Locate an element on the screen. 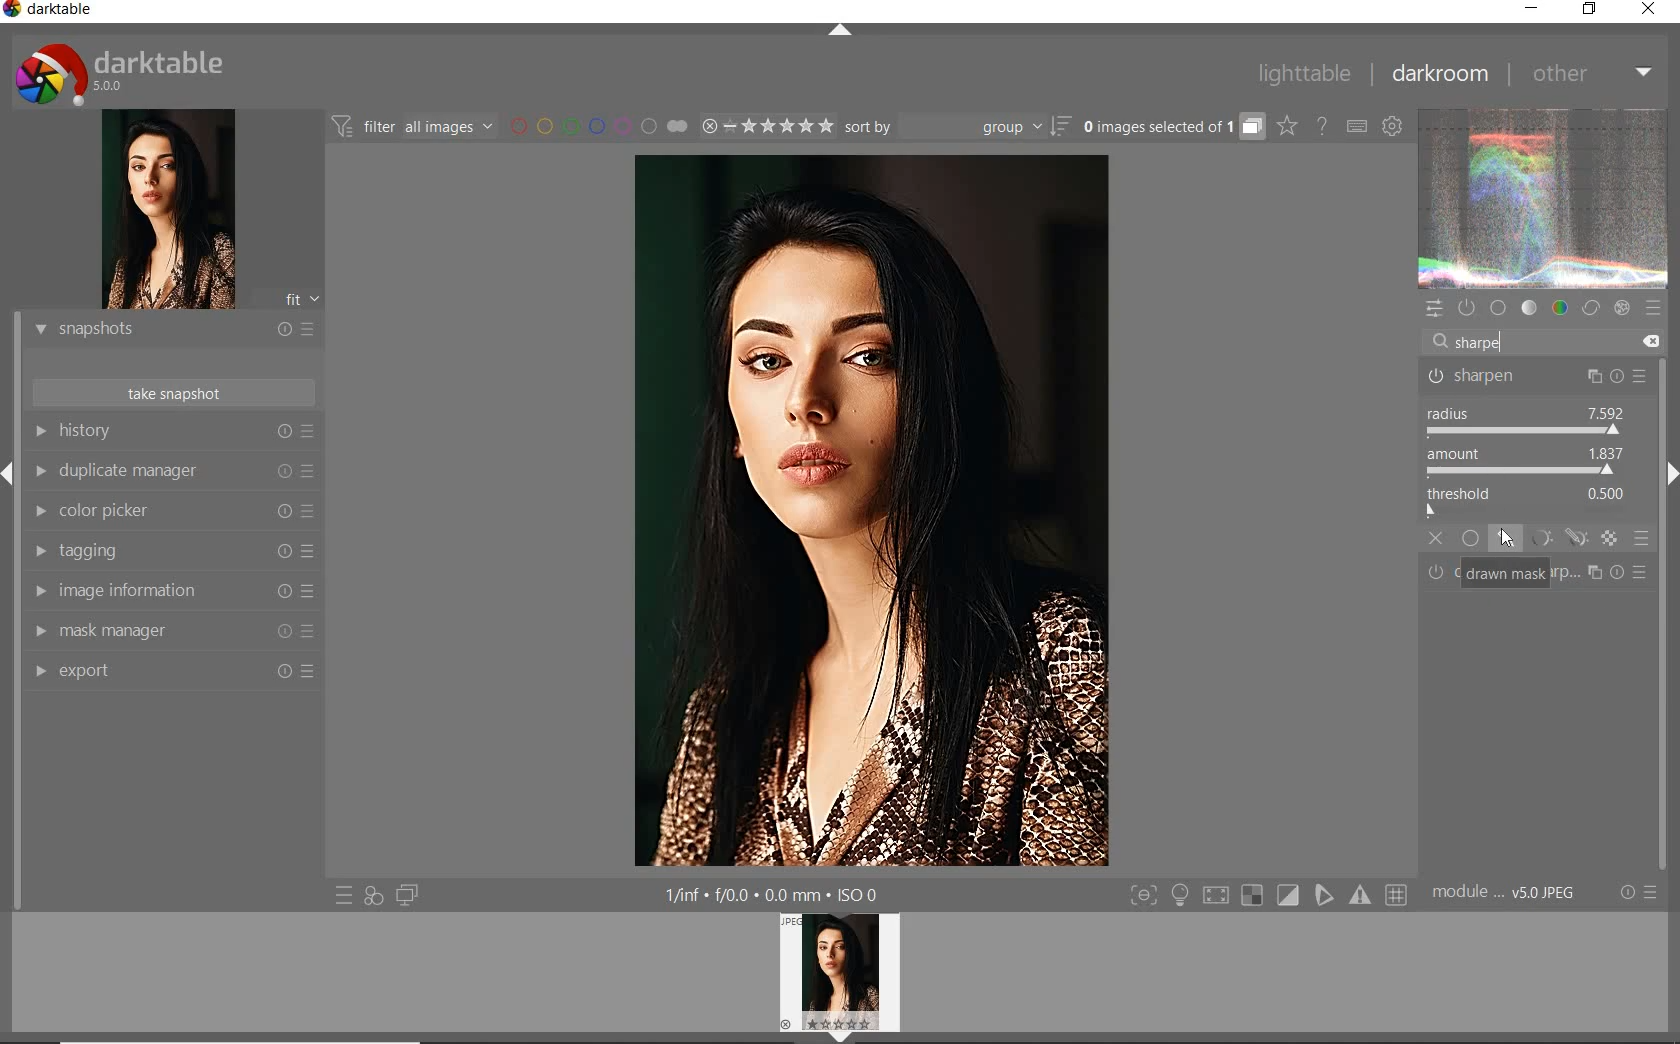 The image size is (1680, 1044). DELETE is located at coordinates (1651, 341).